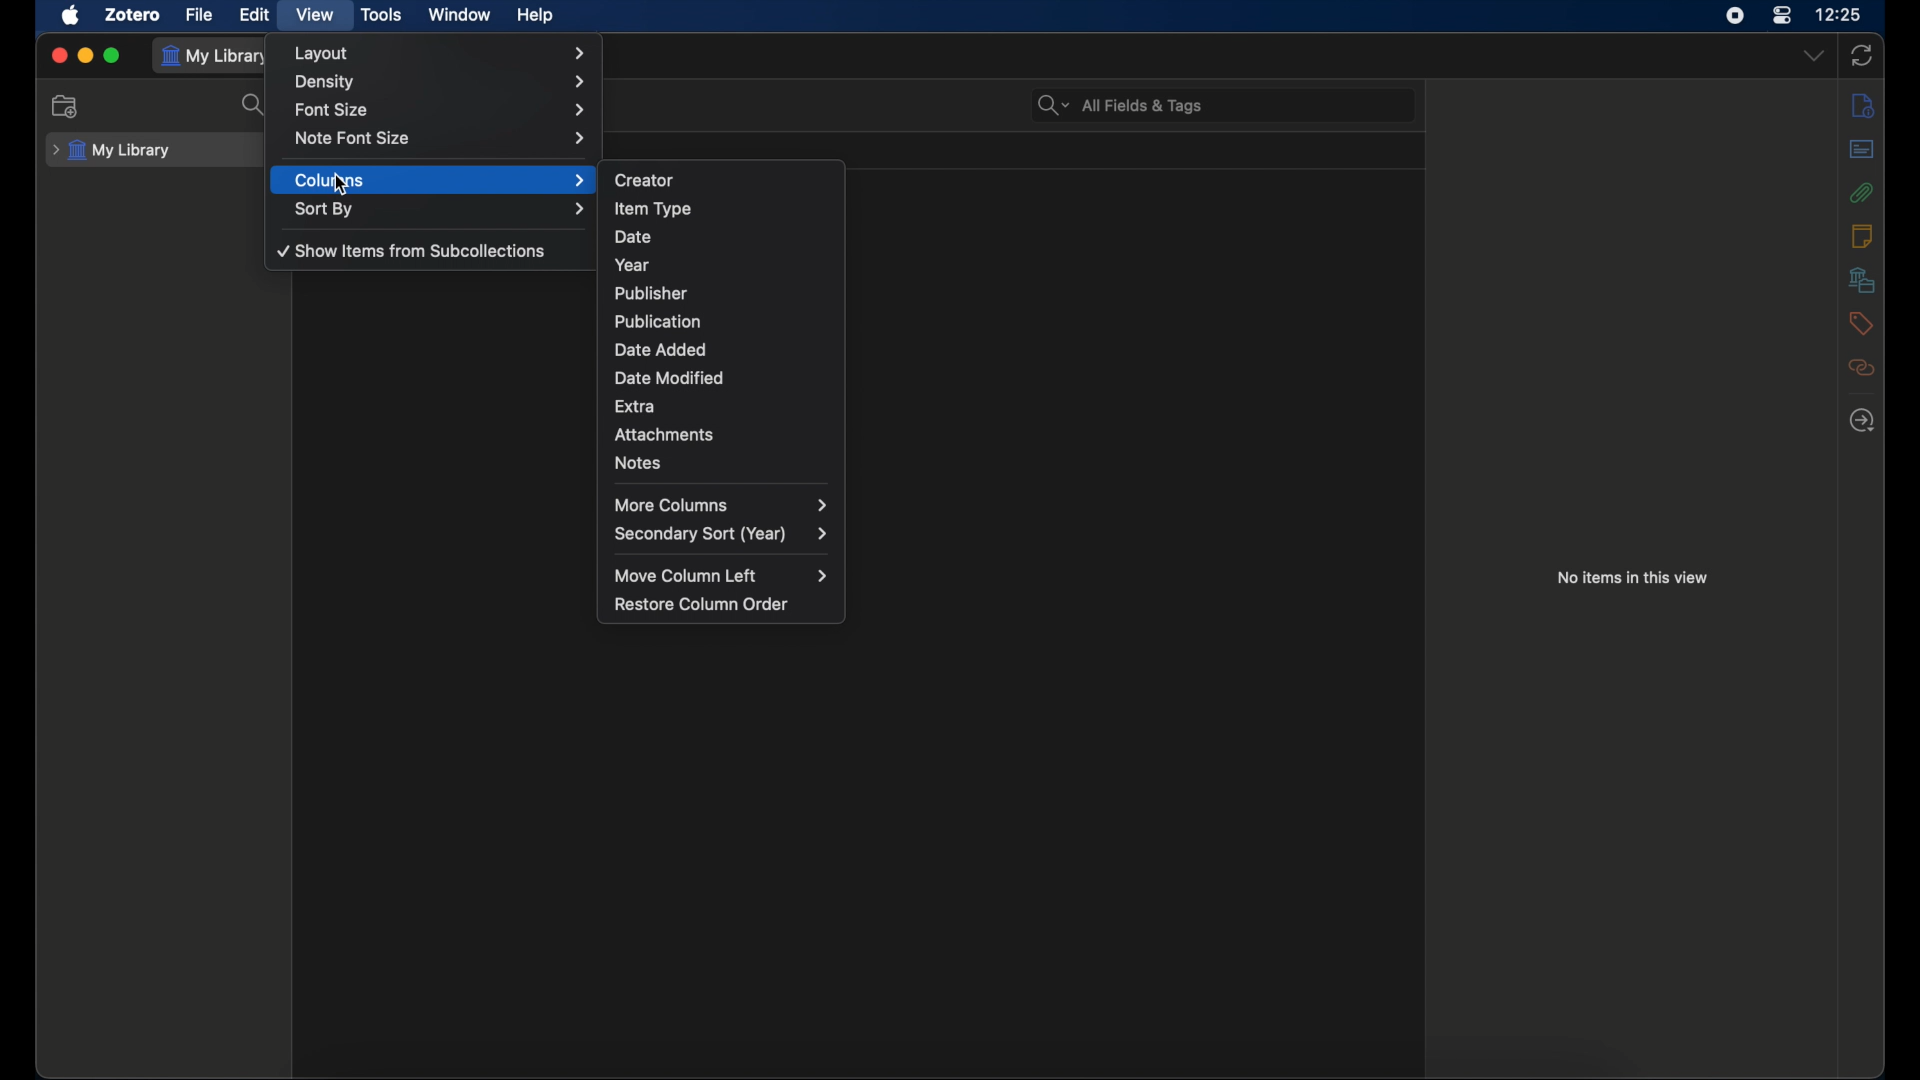 The height and width of the screenshot is (1080, 1920). I want to click on window, so click(460, 15).